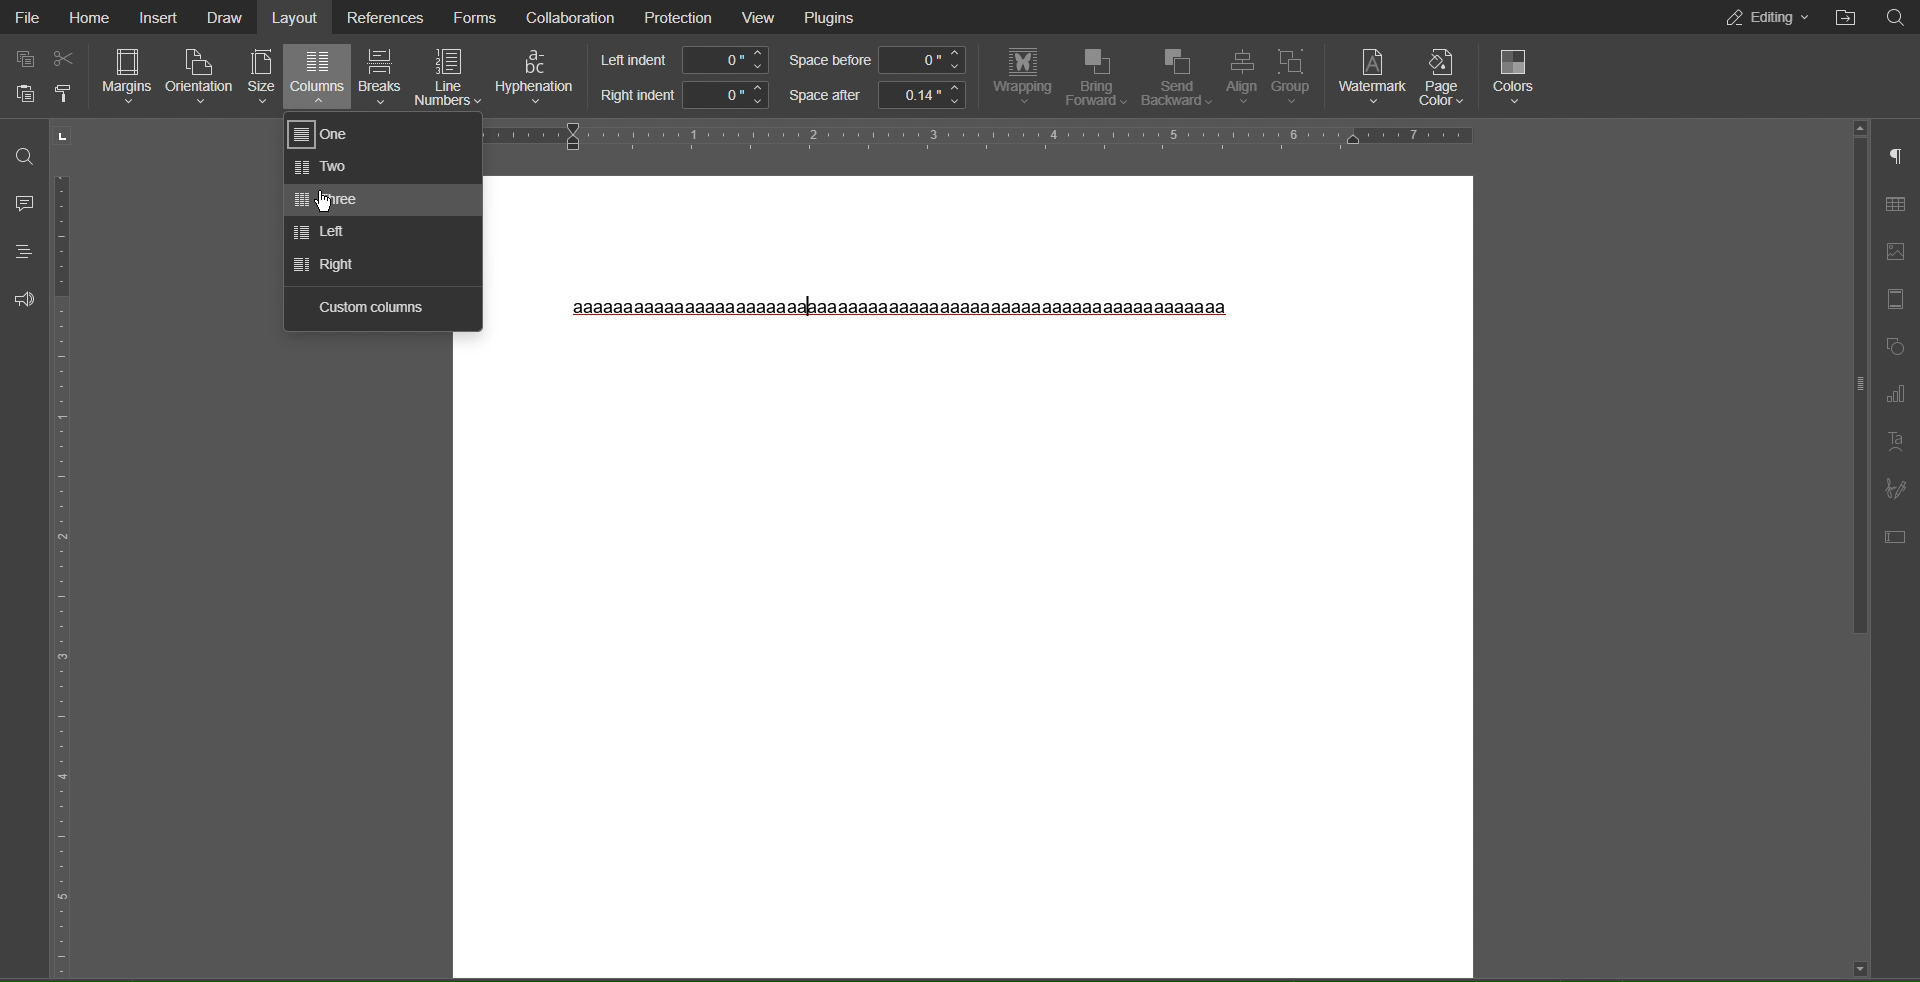 Image resolution: width=1920 pixels, height=982 pixels. I want to click on Graph Settings, so click(1896, 395).